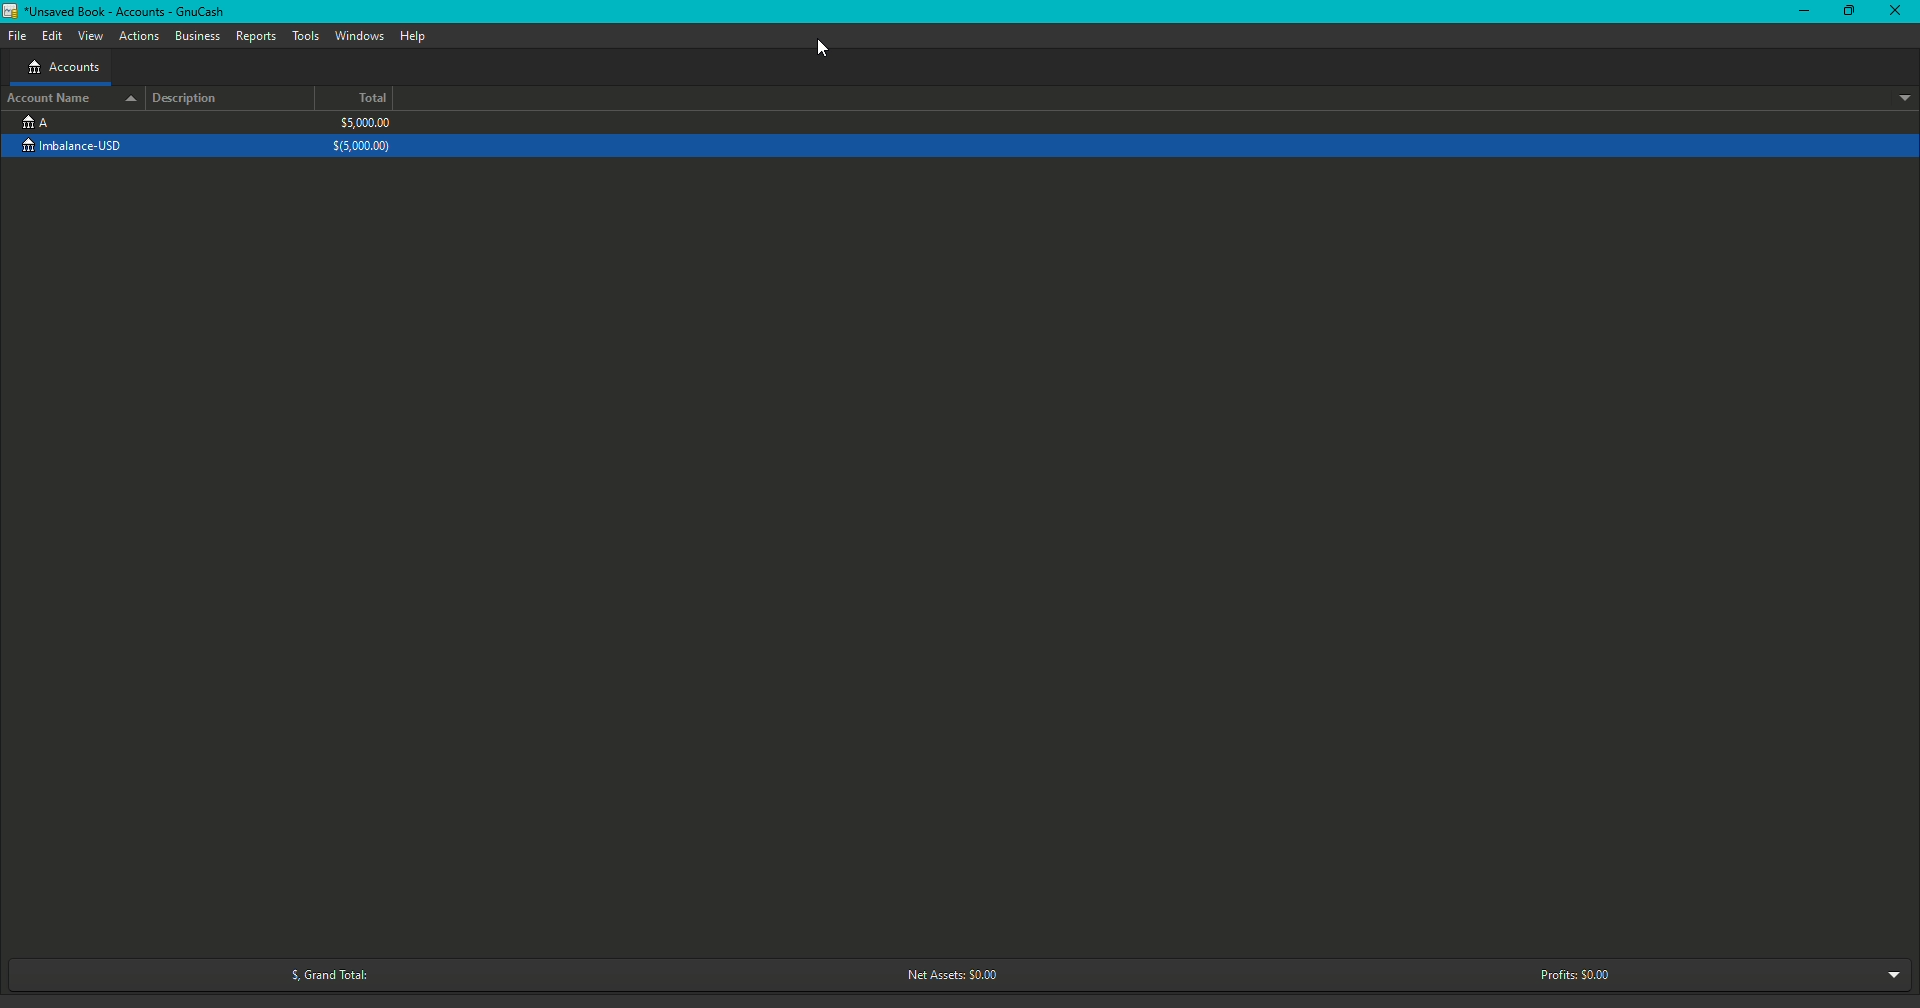 This screenshot has height=1008, width=1920. Describe the element at coordinates (256, 36) in the screenshot. I see `Reports` at that location.